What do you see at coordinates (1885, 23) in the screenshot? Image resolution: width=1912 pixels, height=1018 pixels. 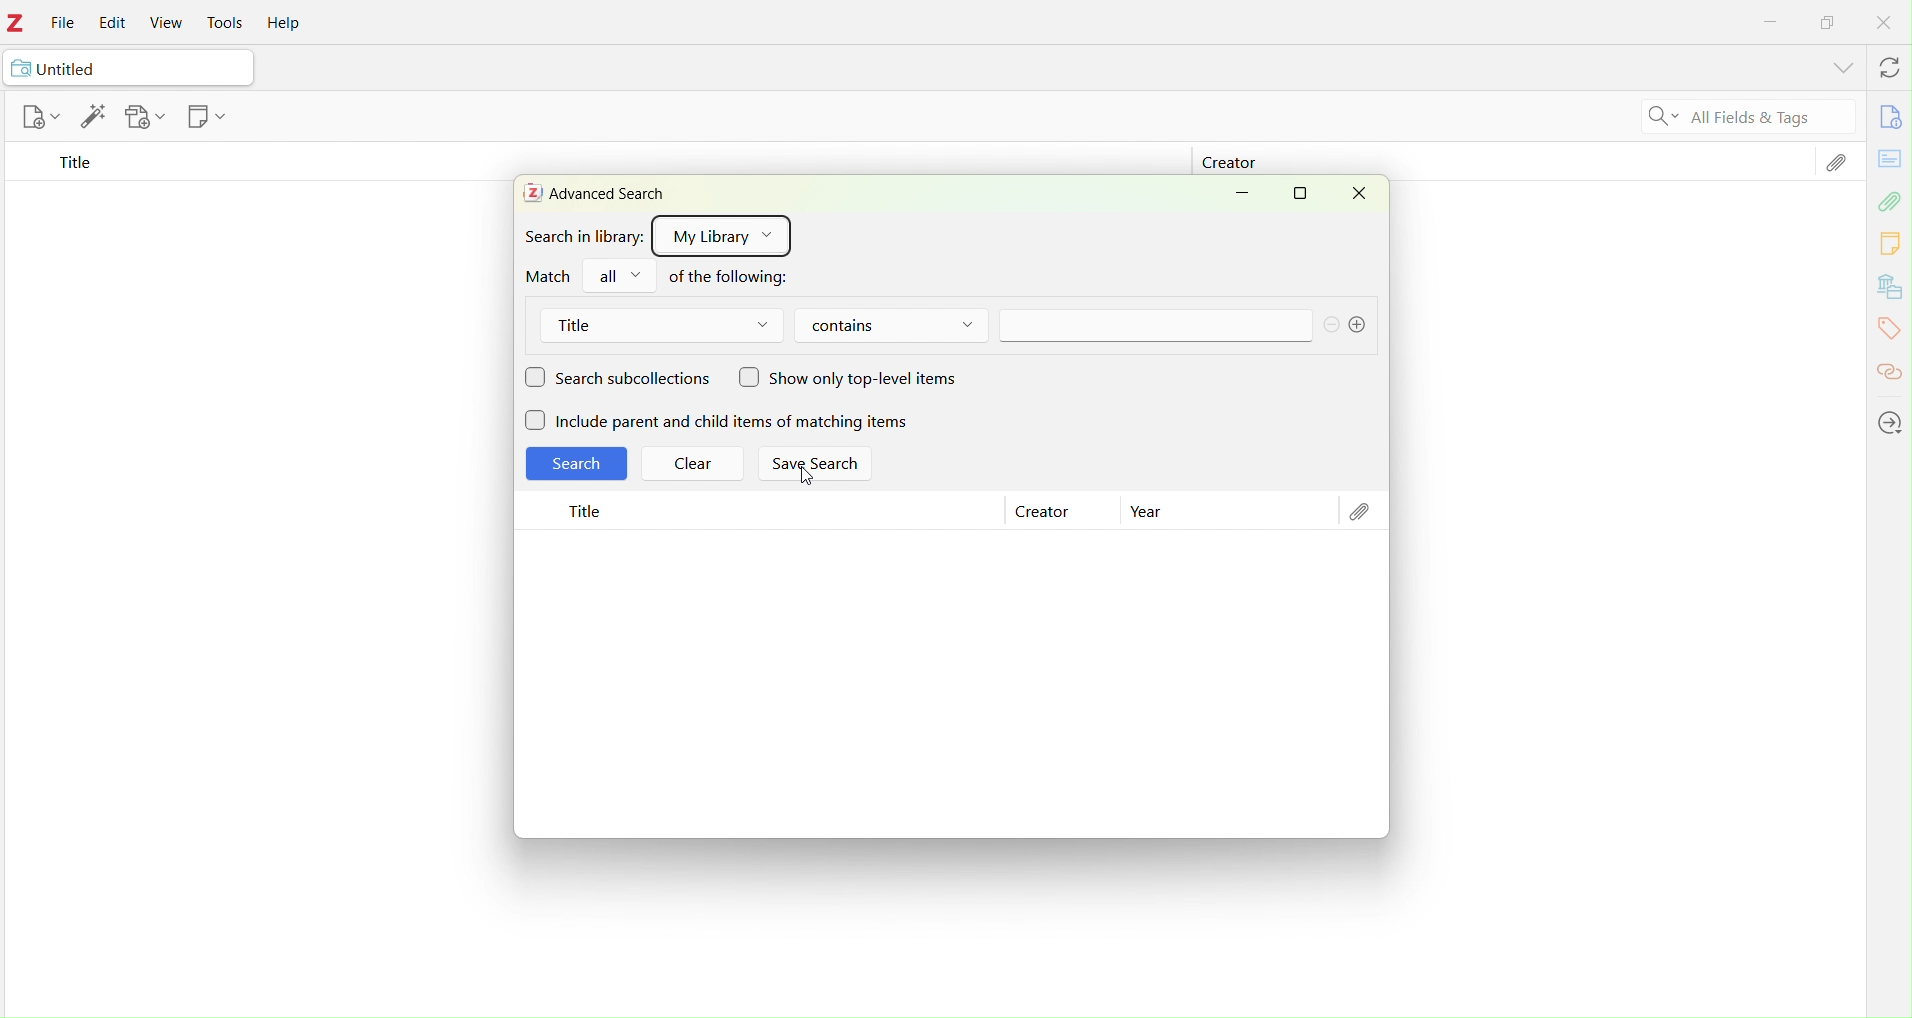 I see `Close` at bounding box center [1885, 23].